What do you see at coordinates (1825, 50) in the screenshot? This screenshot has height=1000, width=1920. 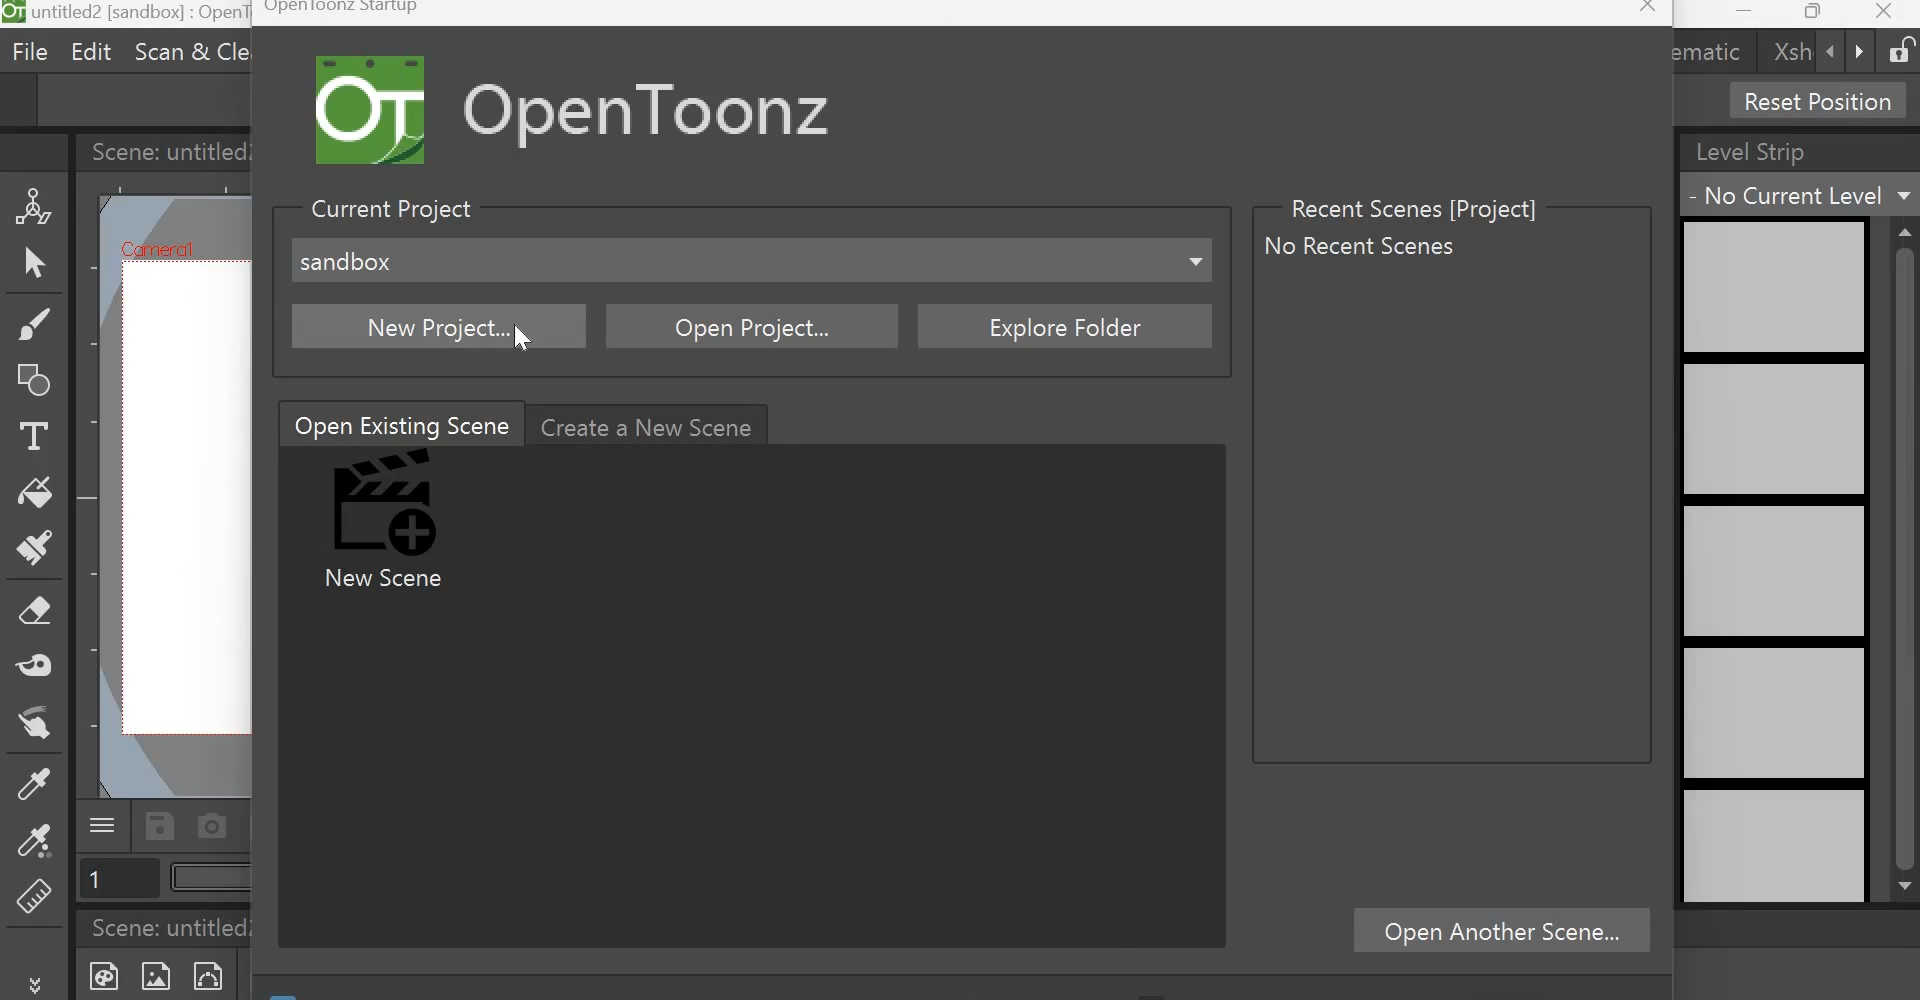 I see `backward` at bounding box center [1825, 50].